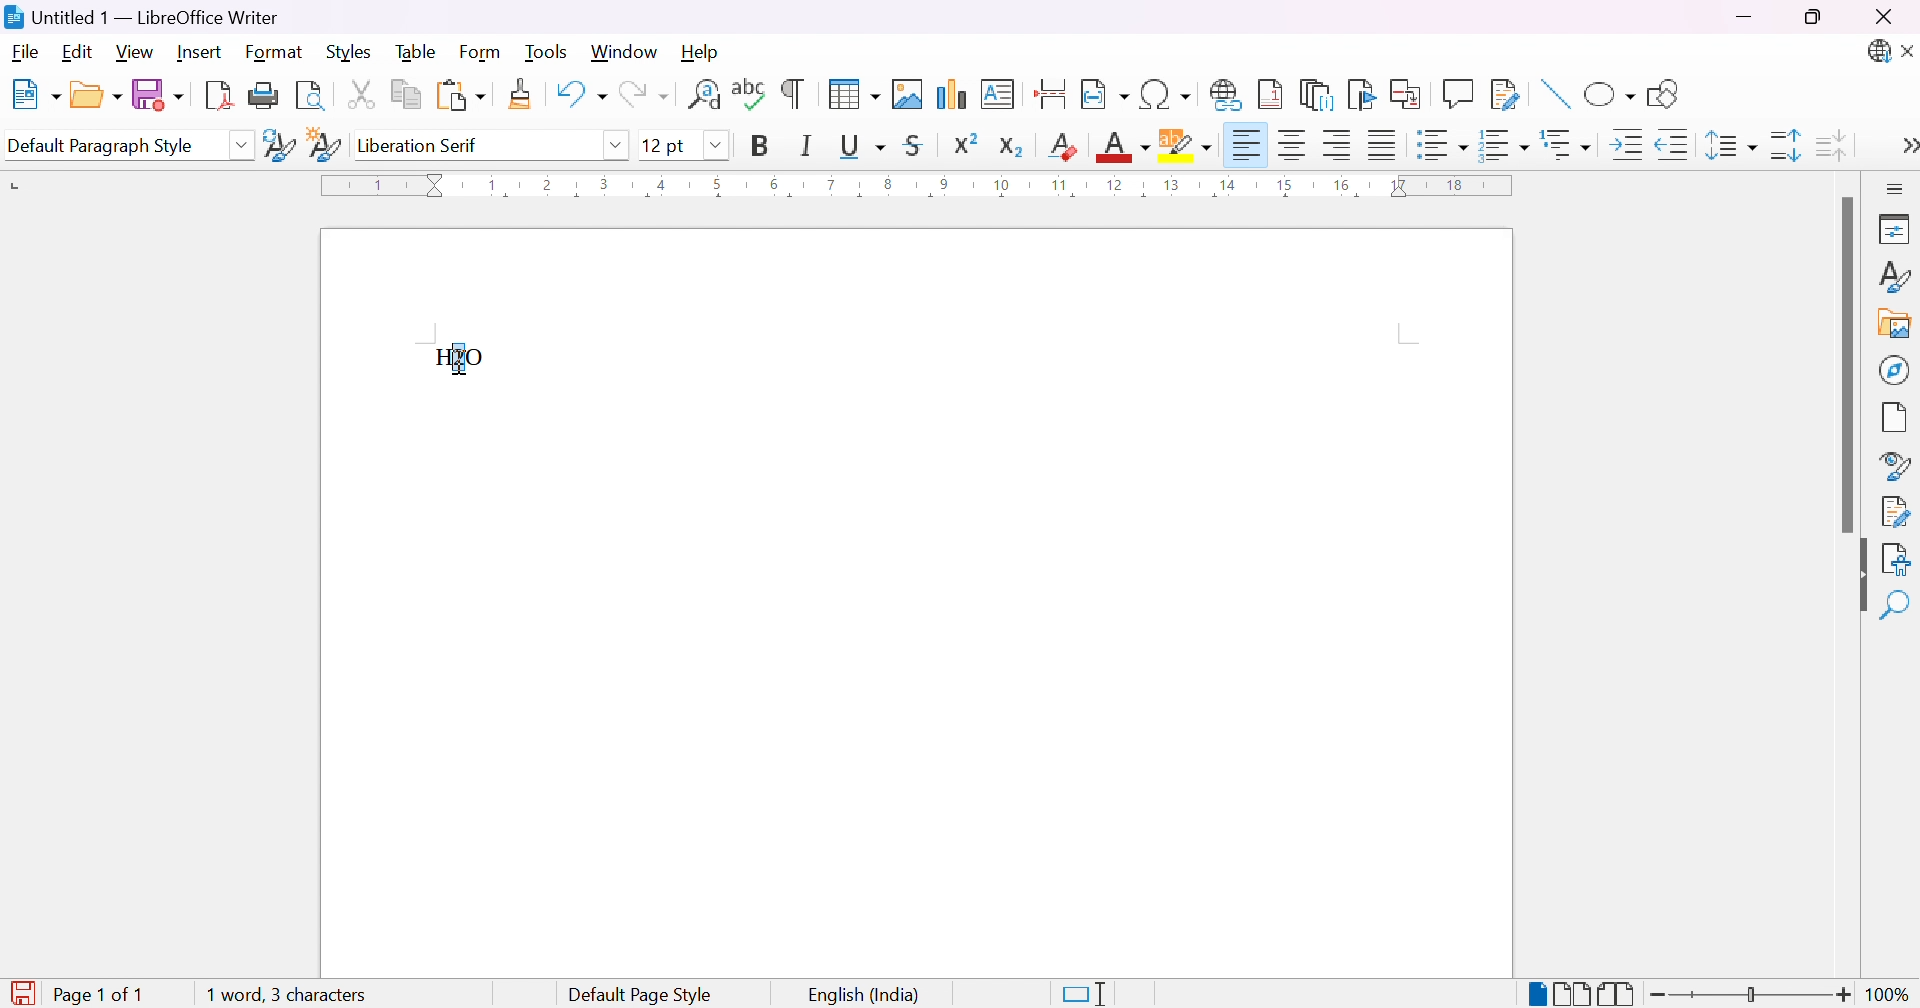  What do you see at coordinates (1788, 145) in the screenshot?
I see `Increase paragraph spacing` at bounding box center [1788, 145].